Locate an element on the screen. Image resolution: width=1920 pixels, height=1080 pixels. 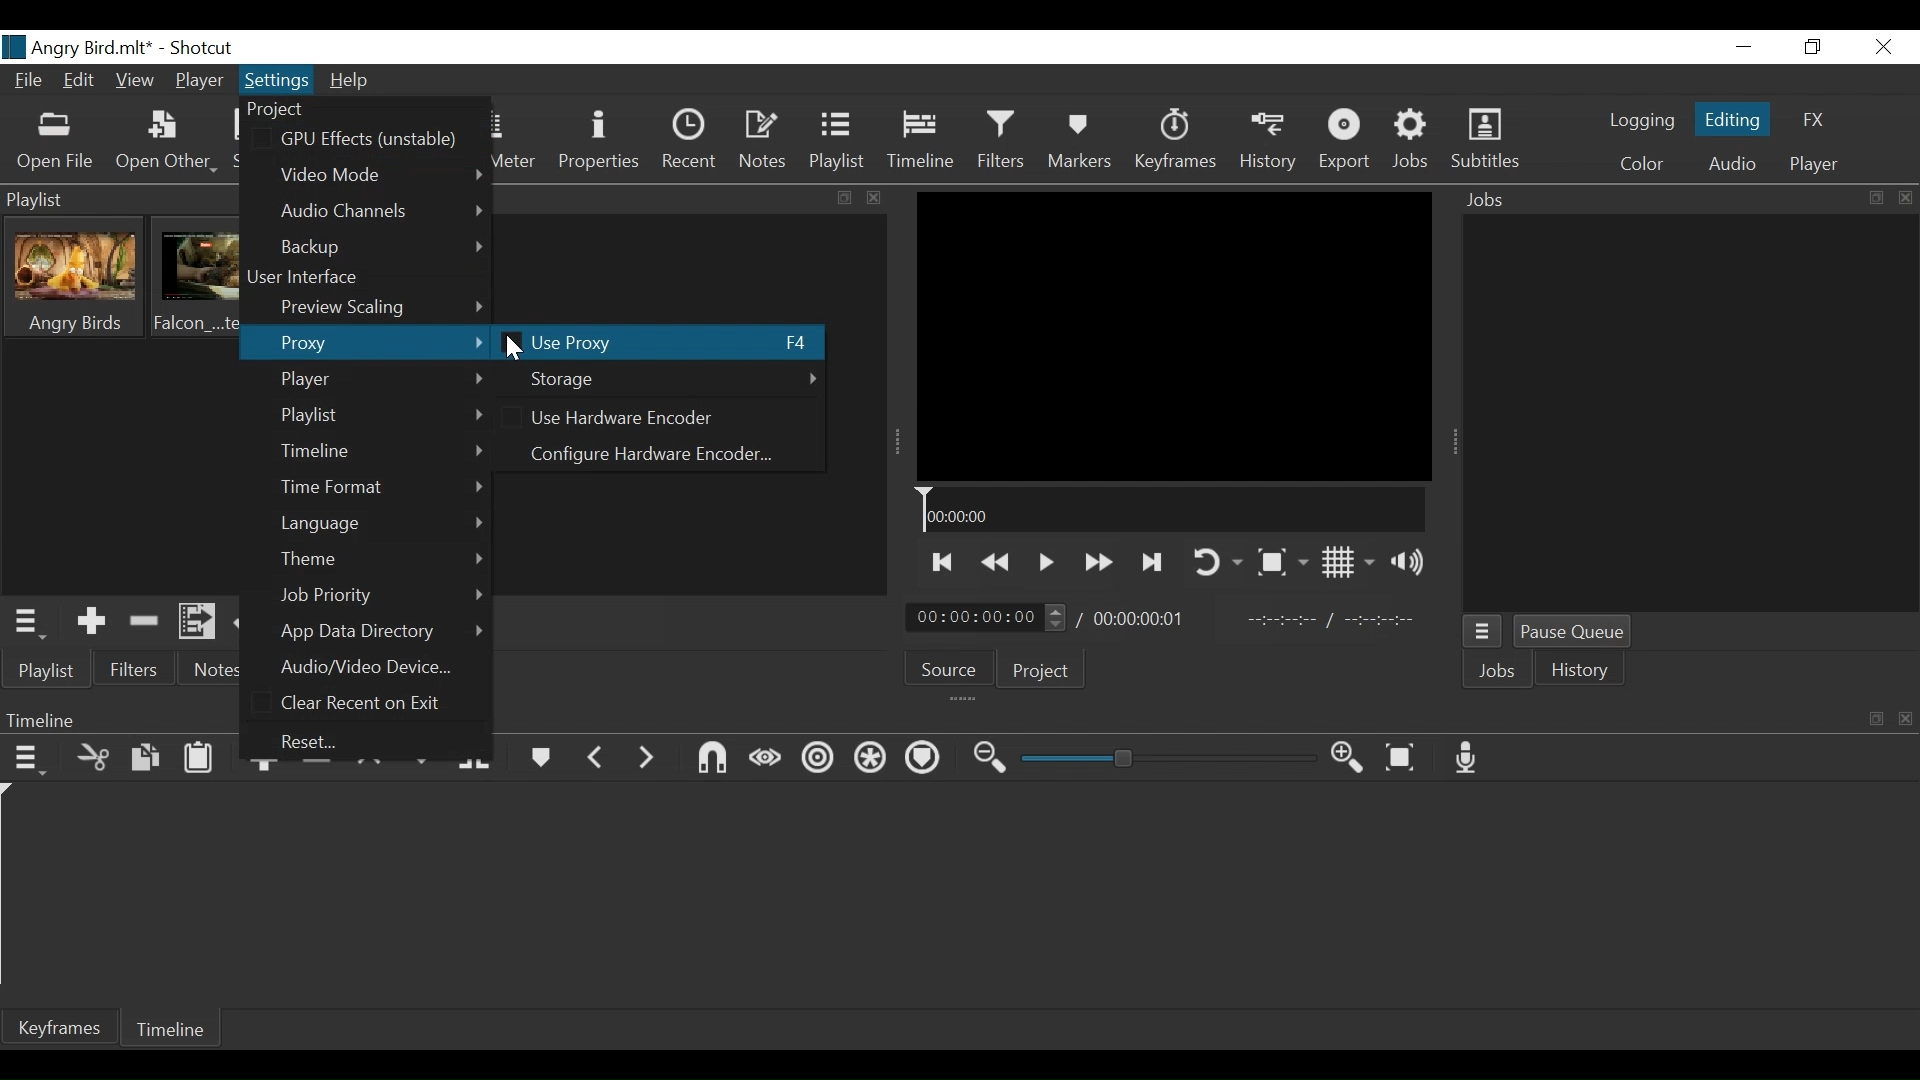
Clip is located at coordinates (195, 278).